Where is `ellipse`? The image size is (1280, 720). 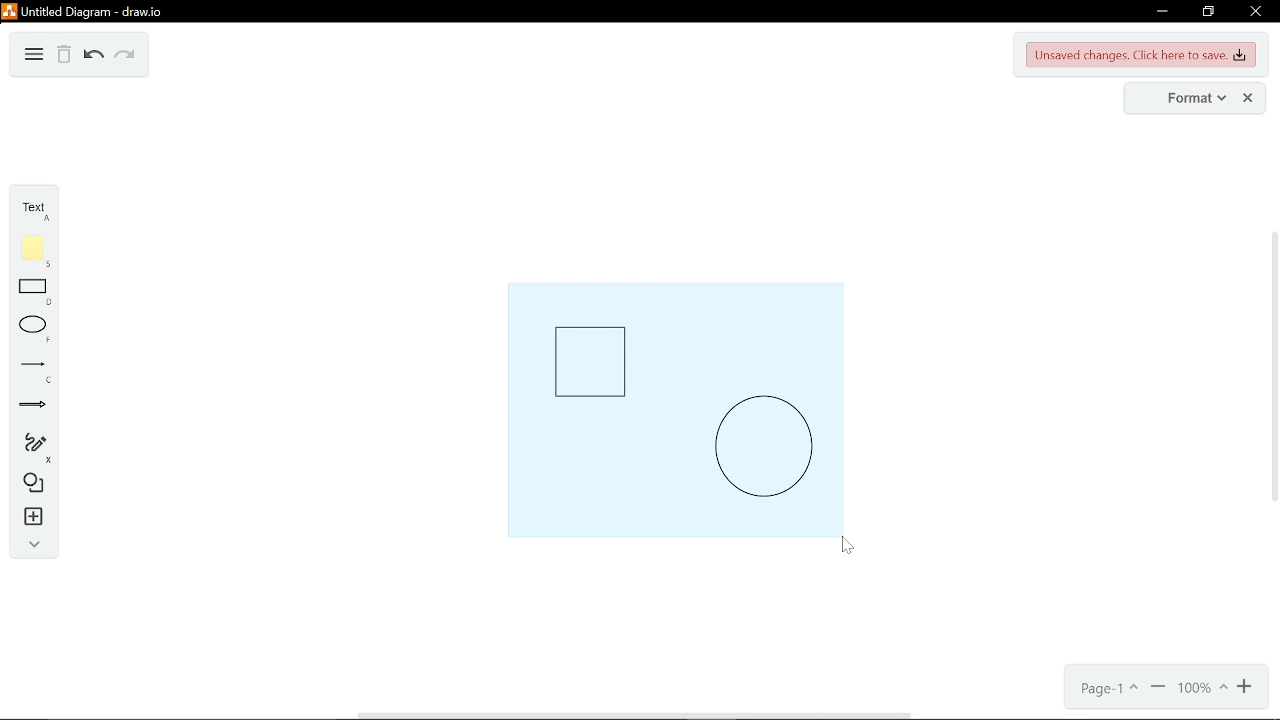
ellipse is located at coordinates (30, 331).